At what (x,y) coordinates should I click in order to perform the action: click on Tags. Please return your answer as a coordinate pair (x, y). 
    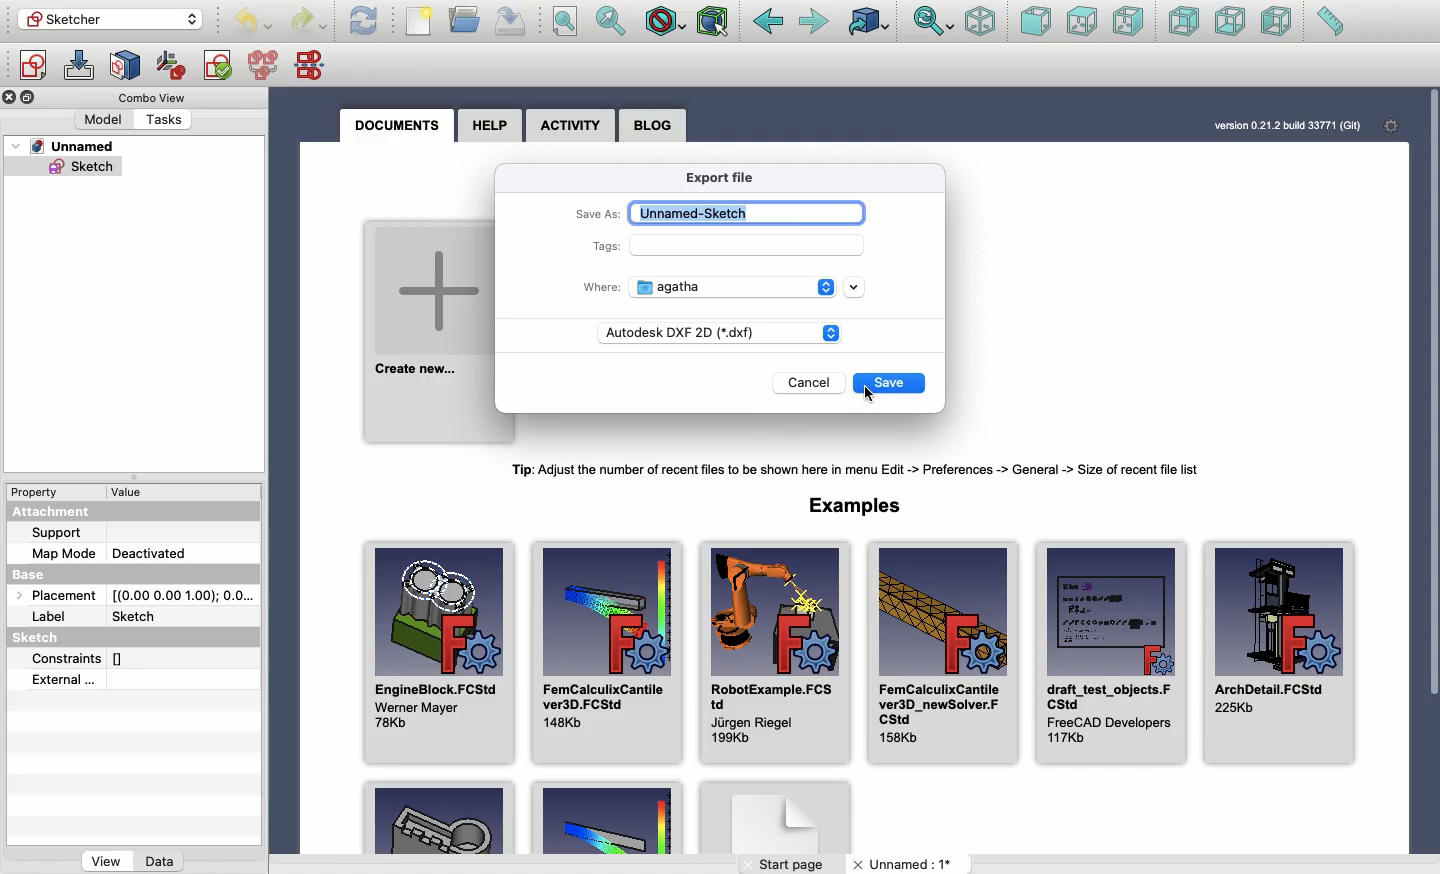
    Looking at the image, I should click on (608, 249).